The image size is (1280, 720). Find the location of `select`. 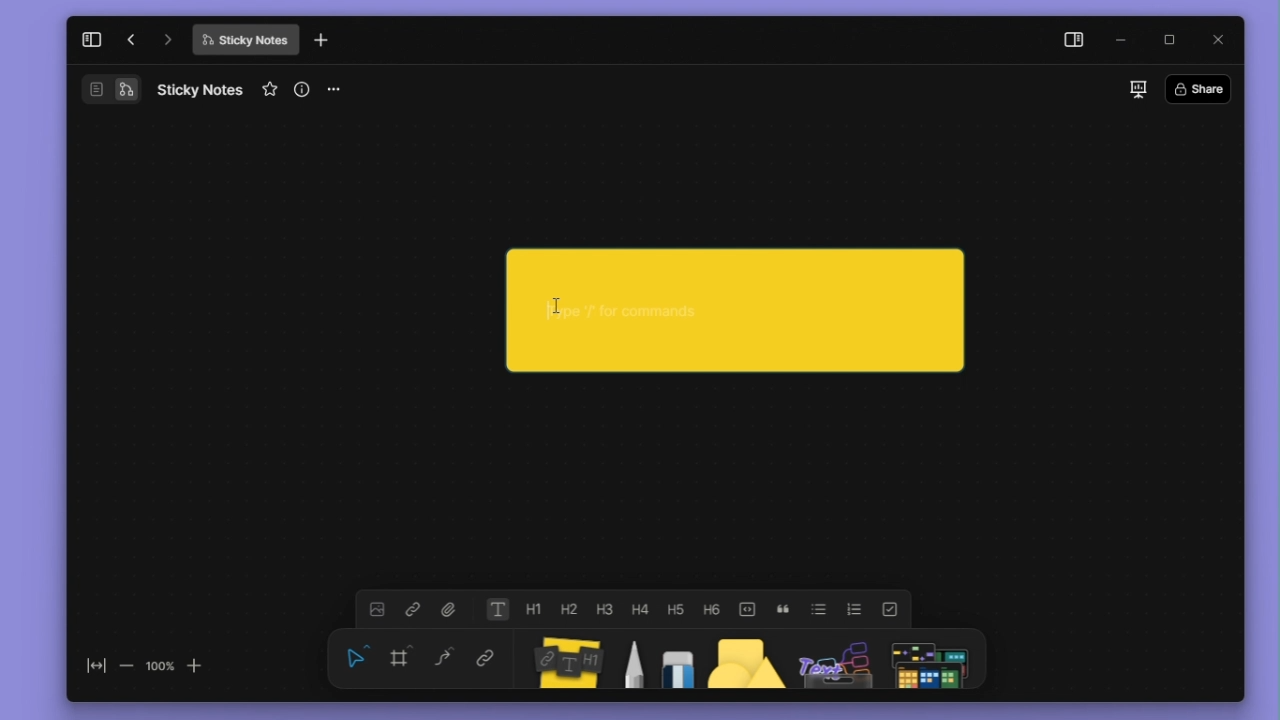

select is located at coordinates (356, 658).